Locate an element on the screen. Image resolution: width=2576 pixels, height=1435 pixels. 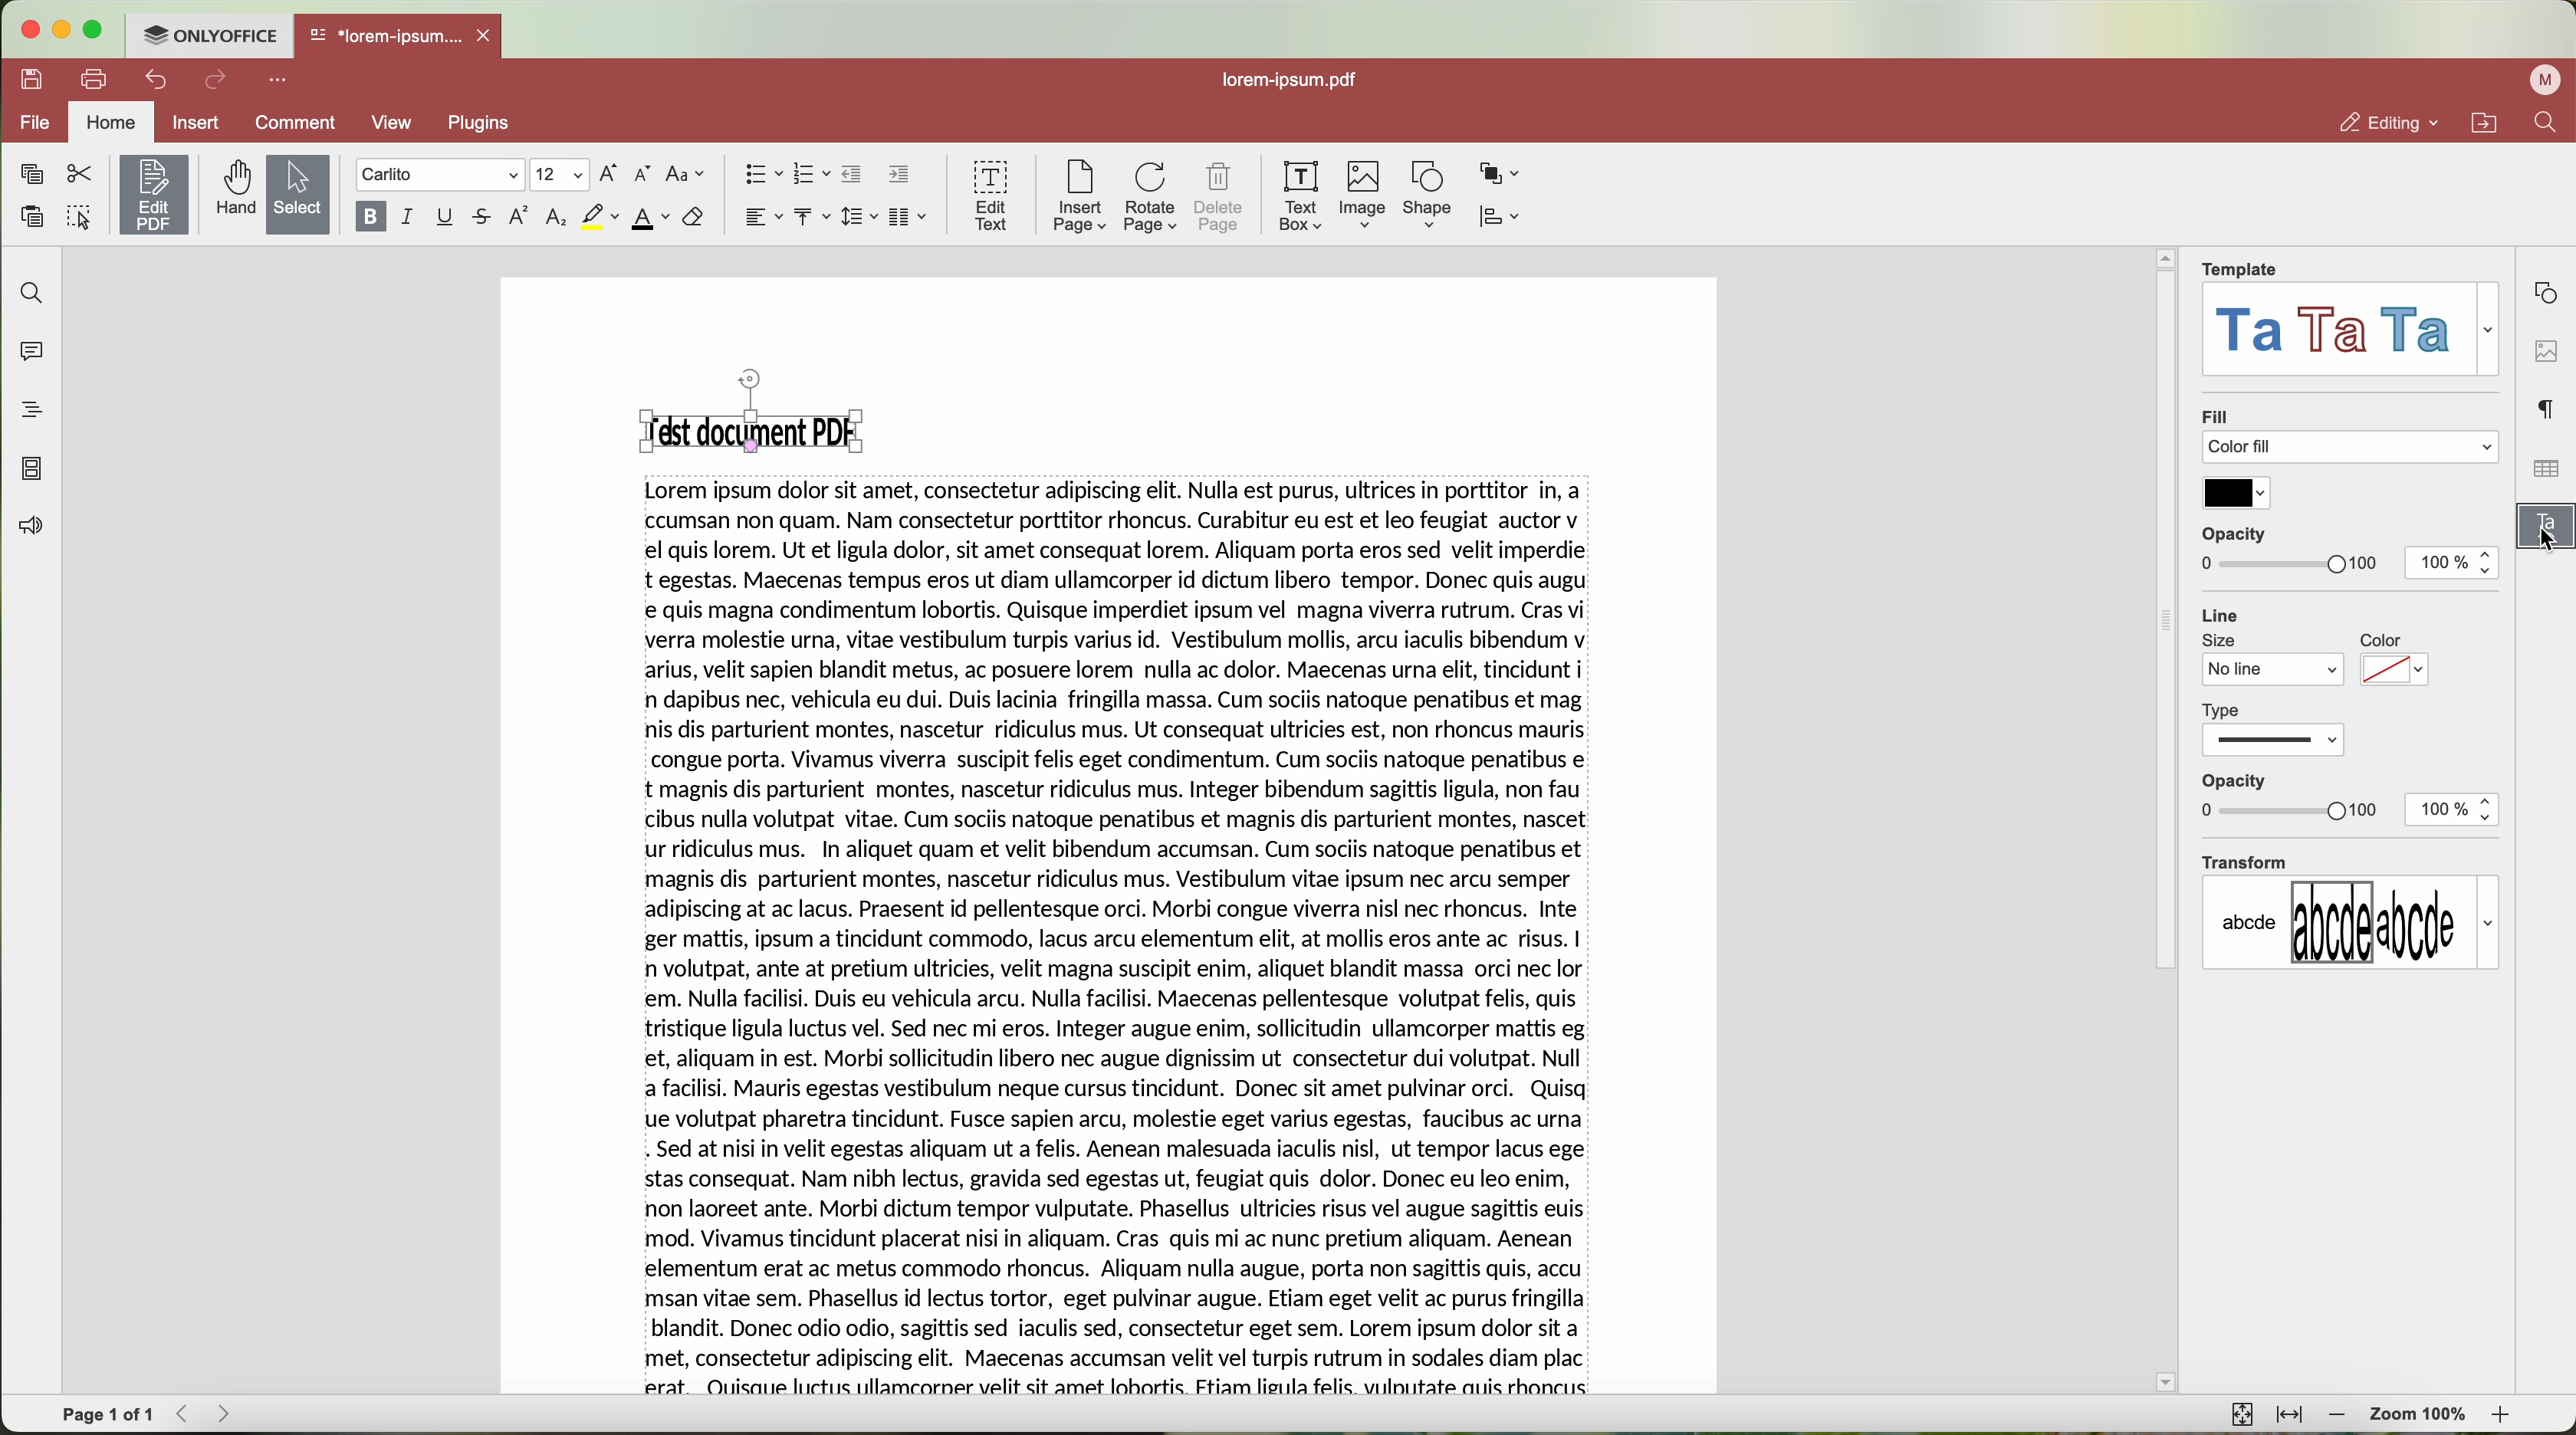
copy is located at coordinates (31, 174).